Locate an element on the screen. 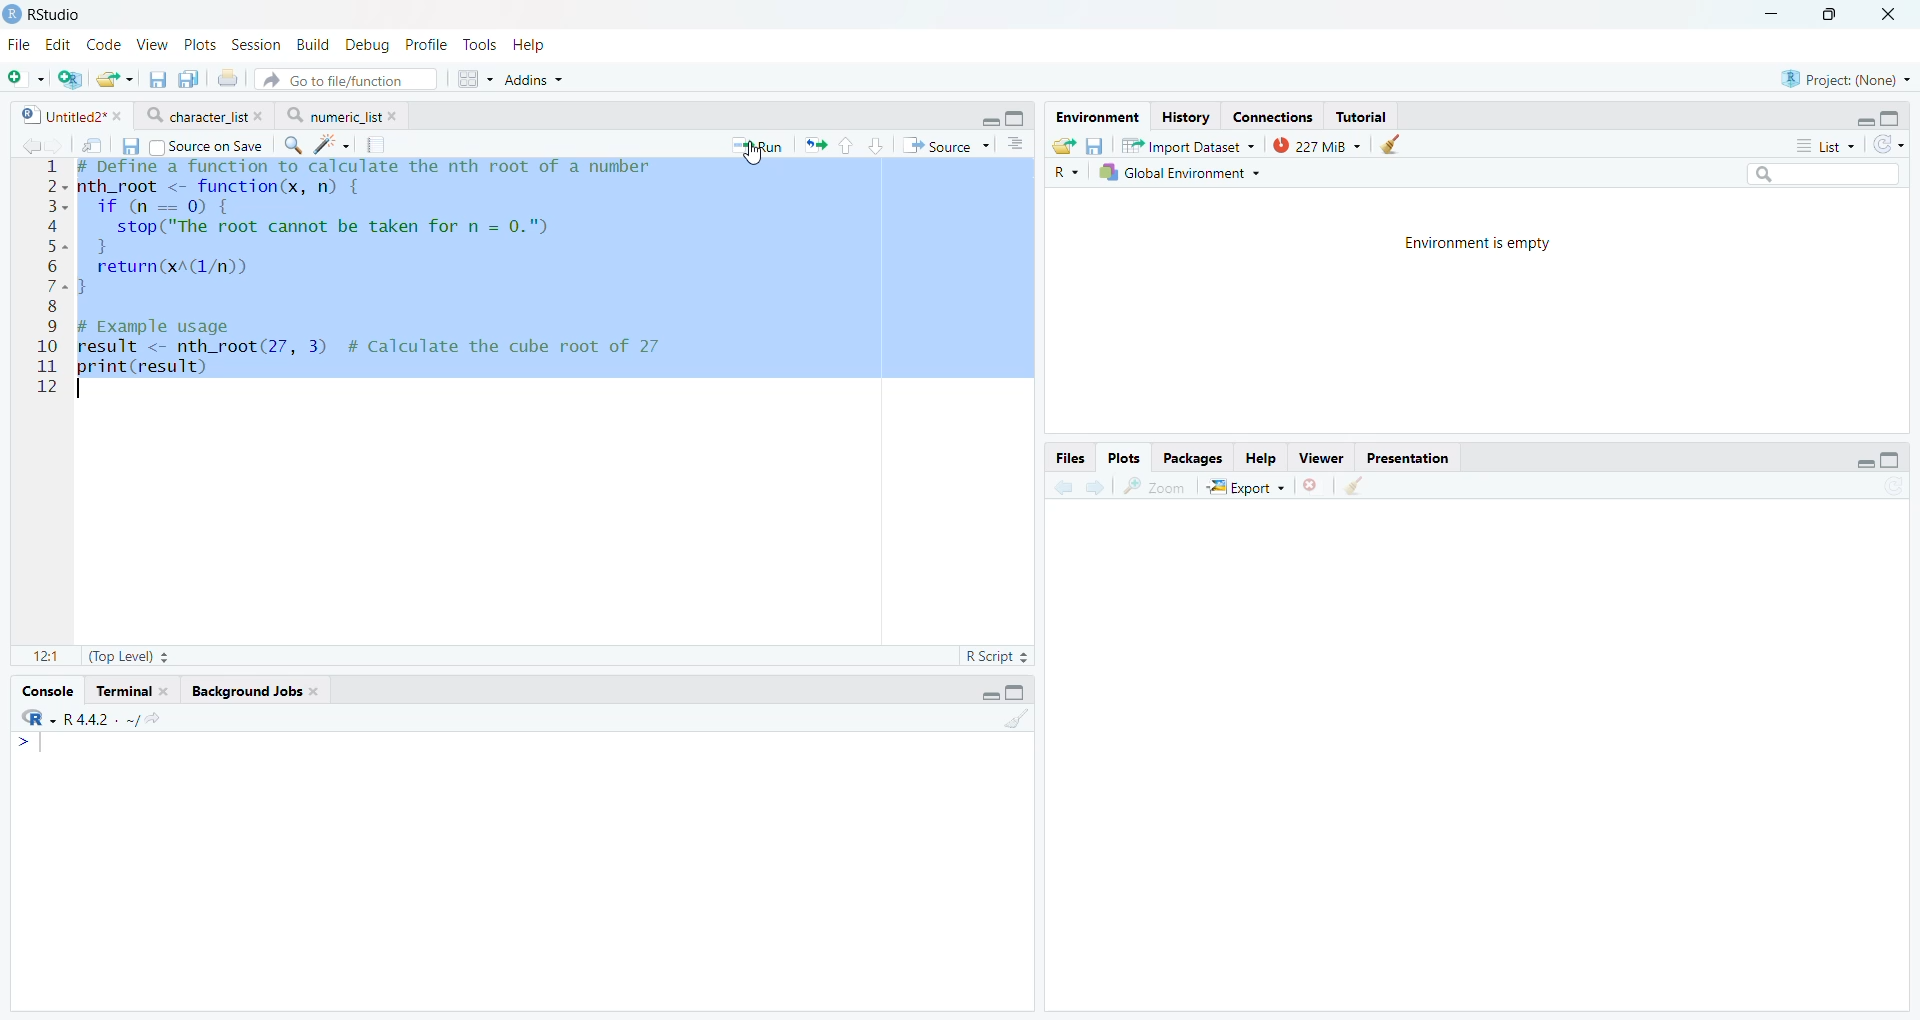  Open new file is located at coordinates (23, 79).